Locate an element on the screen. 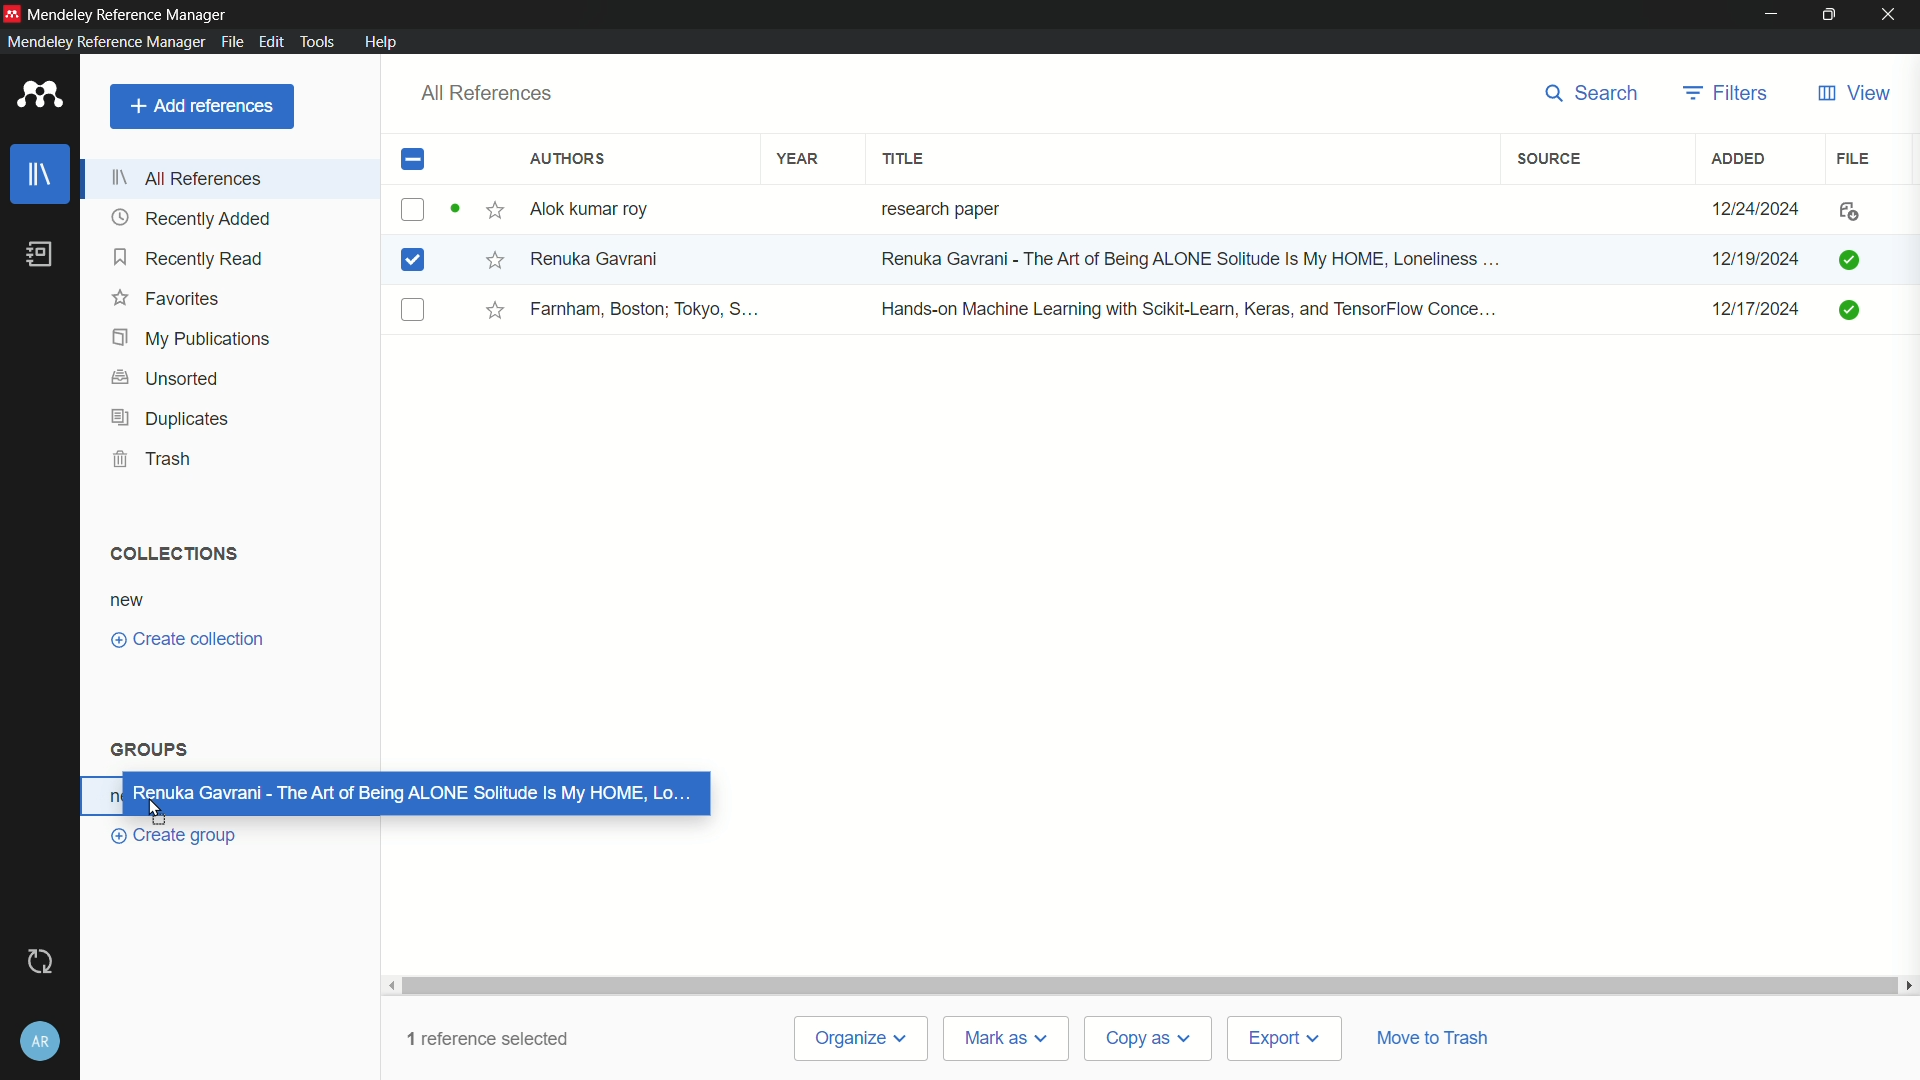 The width and height of the screenshot is (1920, 1080). create group is located at coordinates (180, 835).